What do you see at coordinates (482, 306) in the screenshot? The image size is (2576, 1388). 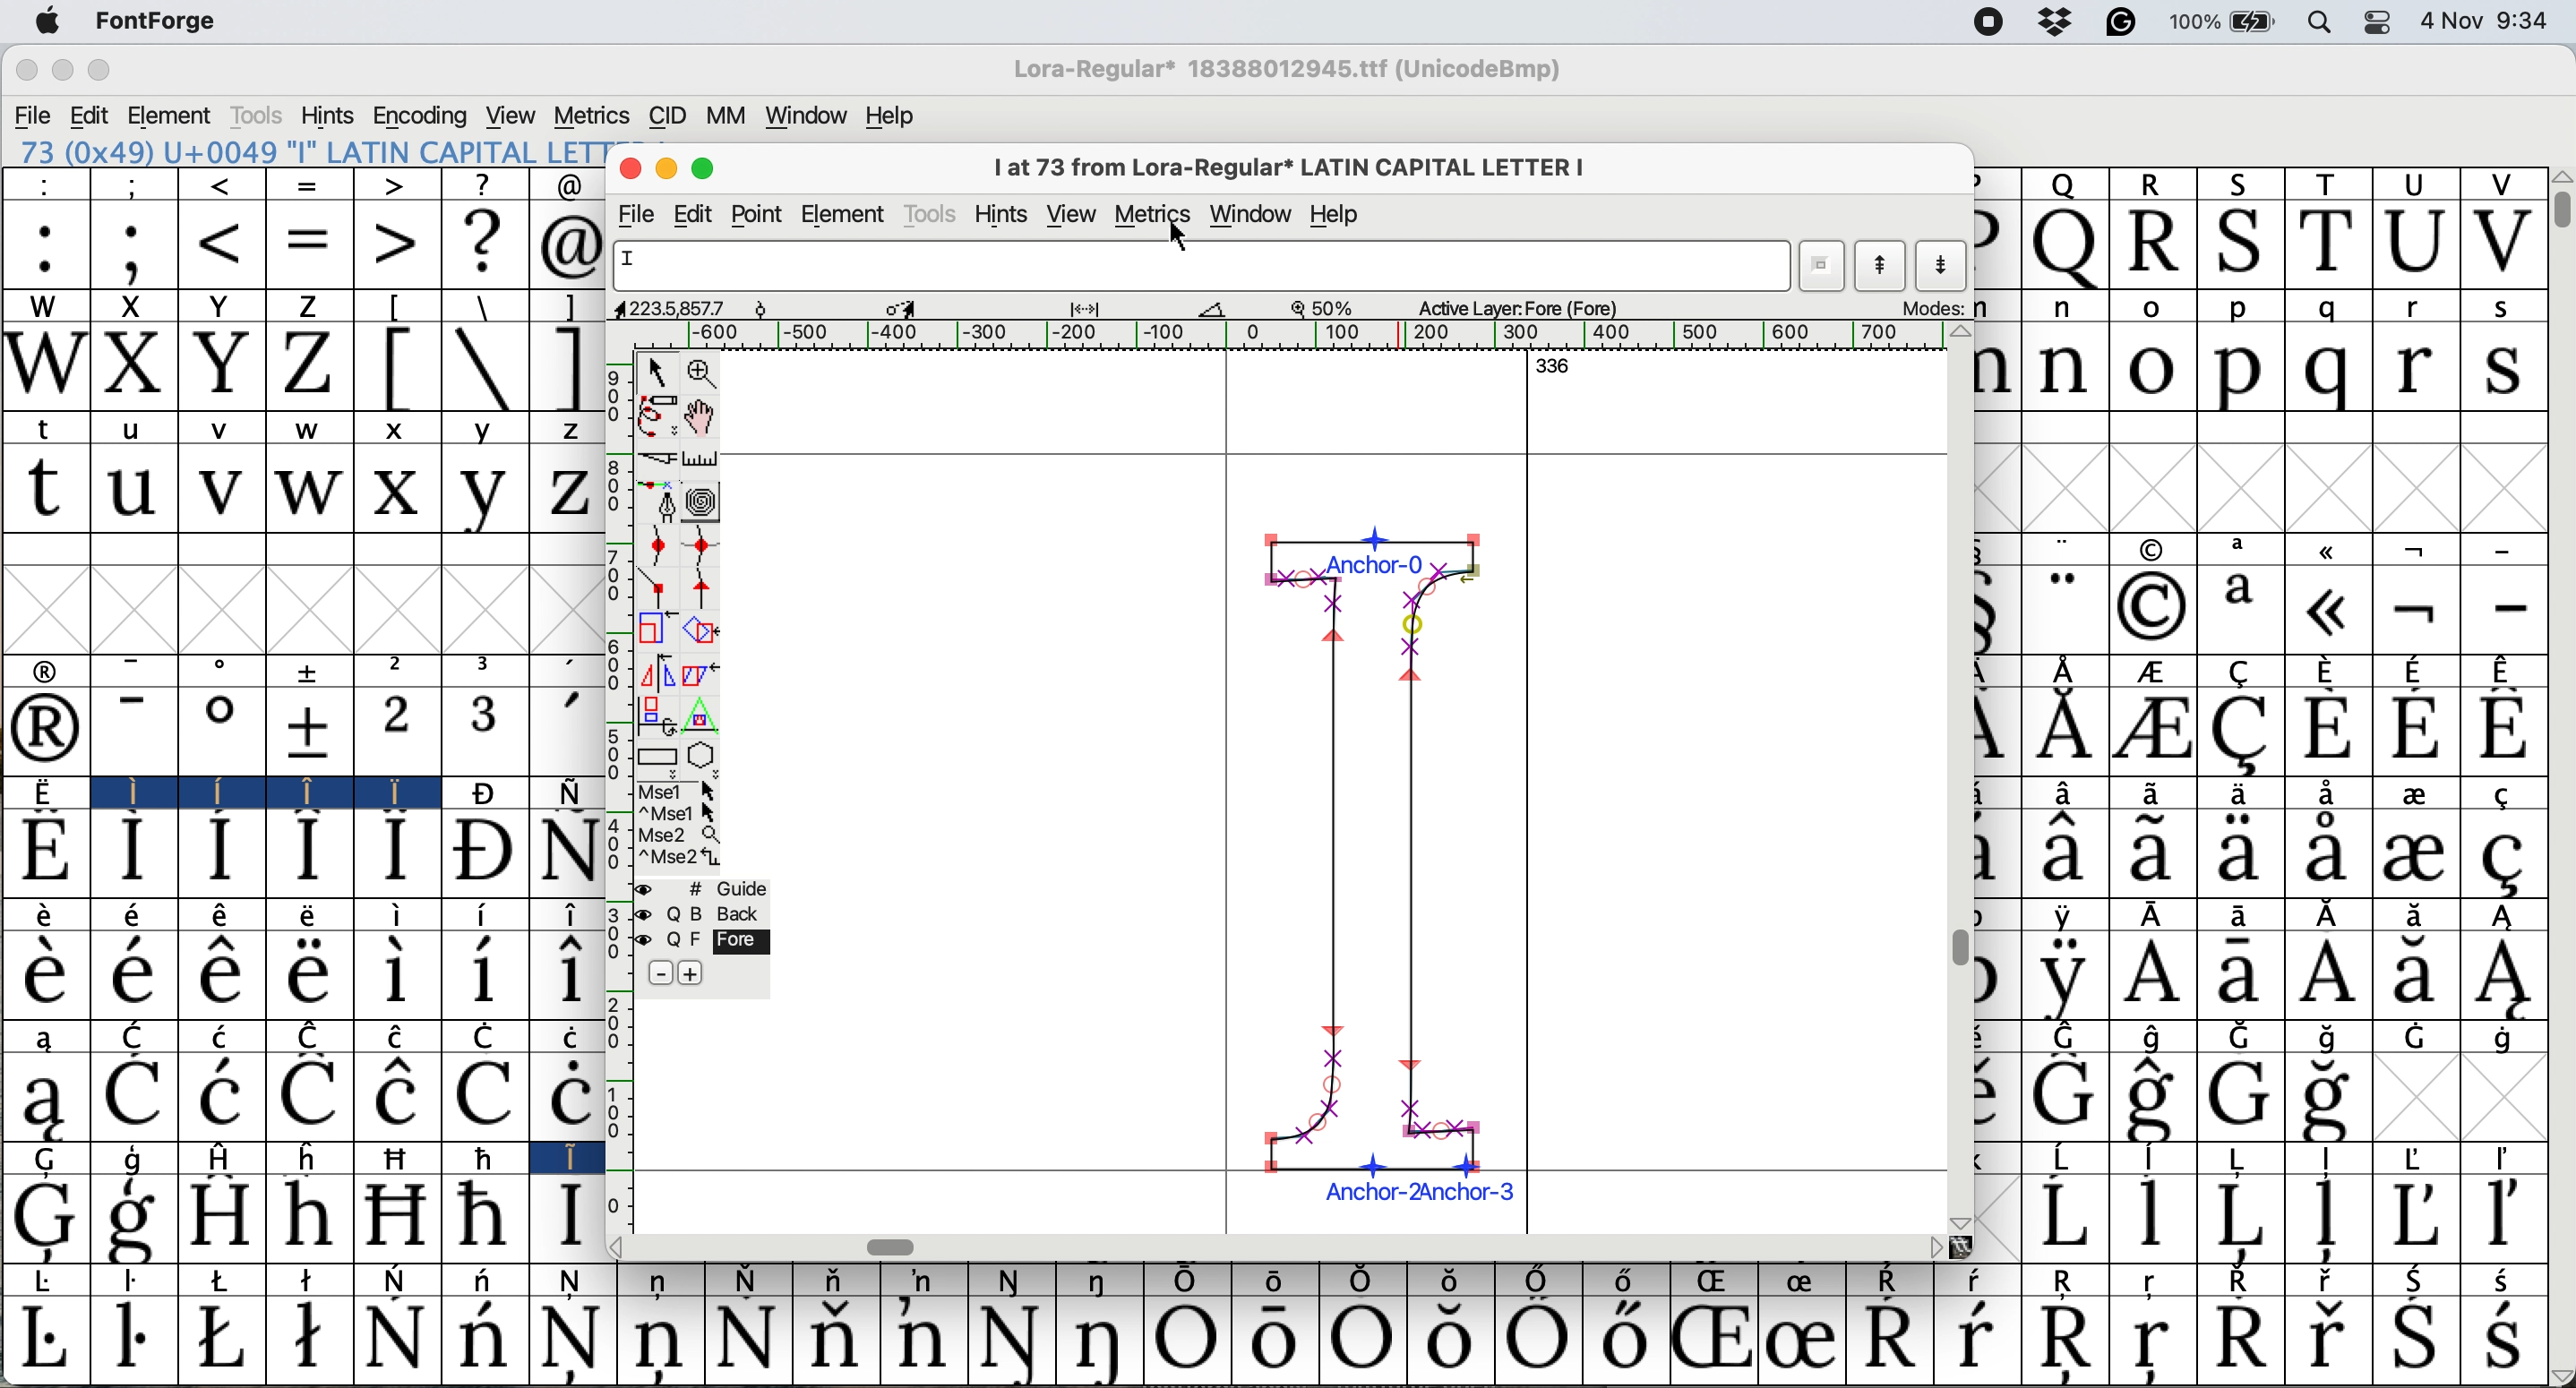 I see `\` at bounding box center [482, 306].